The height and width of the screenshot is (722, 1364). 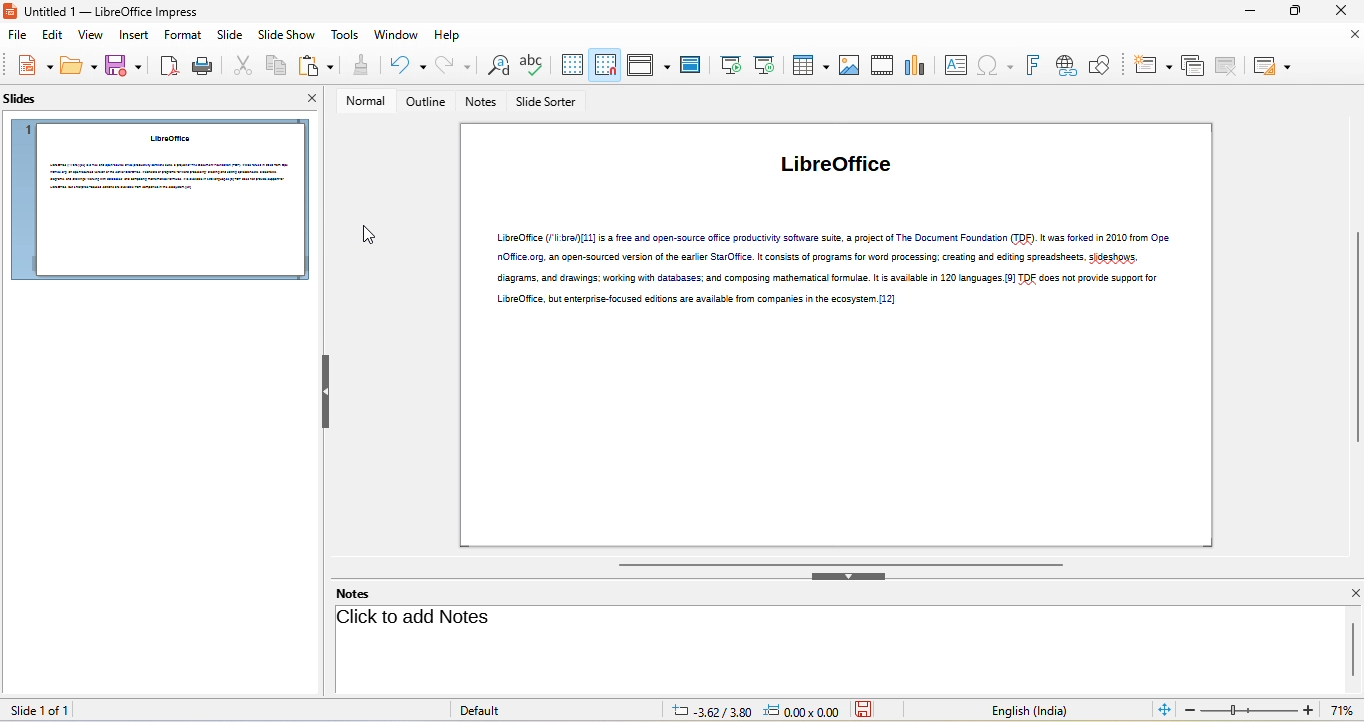 What do you see at coordinates (363, 593) in the screenshot?
I see `notes` at bounding box center [363, 593].